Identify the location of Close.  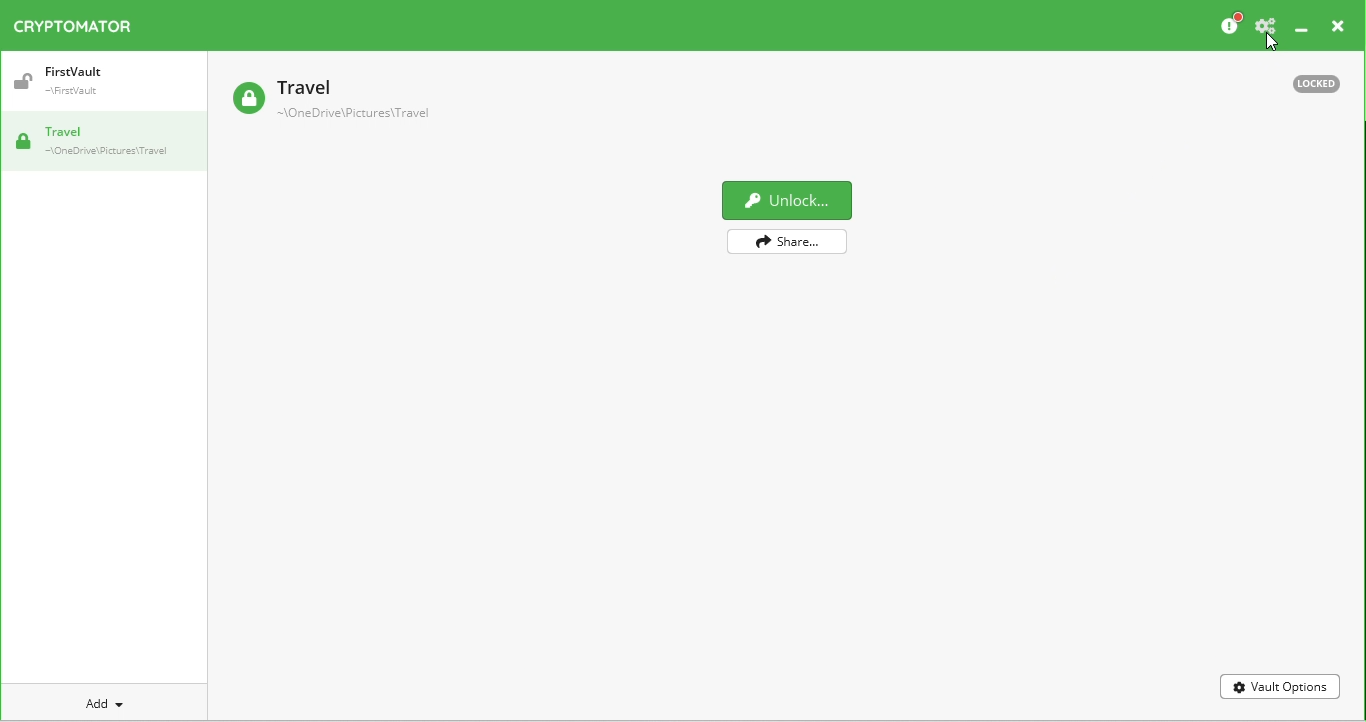
(1333, 26).